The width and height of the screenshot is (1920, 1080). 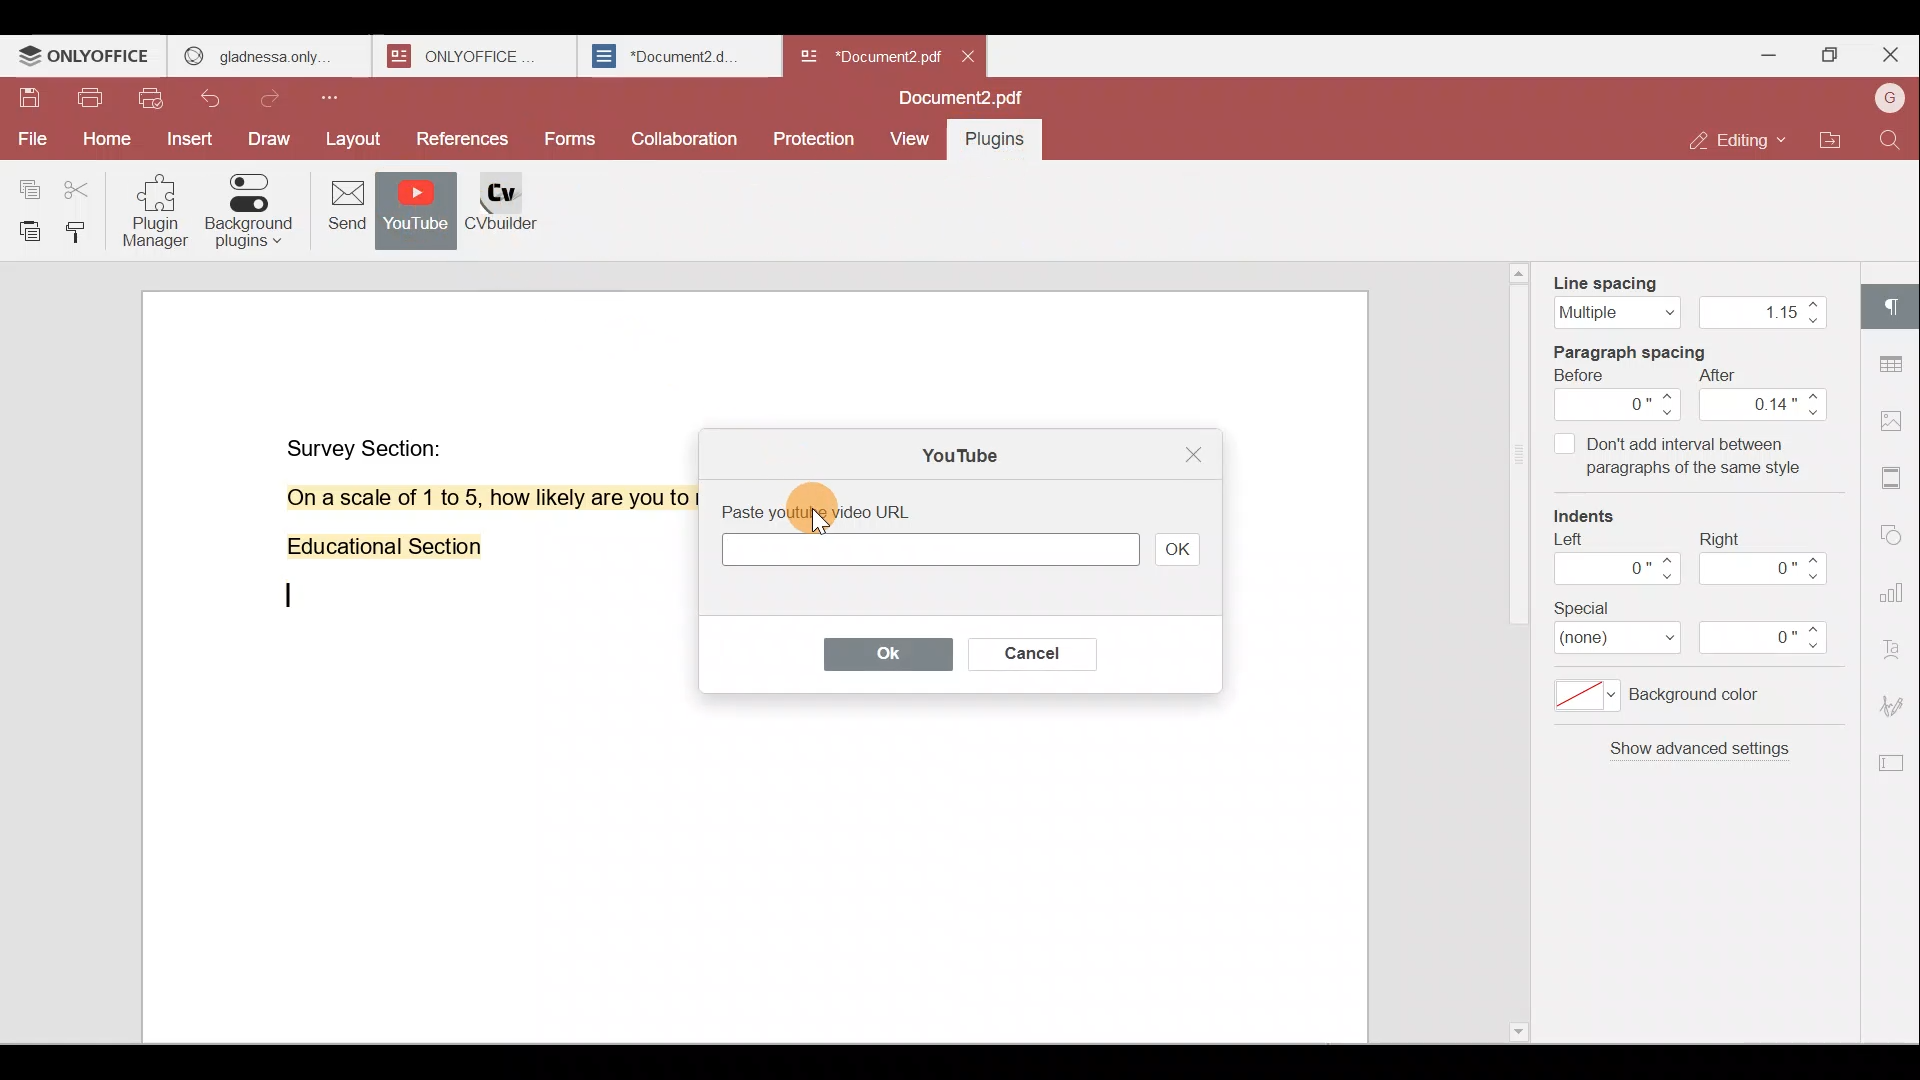 What do you see at coordinates (337, 97) in the screenshot?
I see `Customize quick access toolbar` at bounding box center [337, 97].